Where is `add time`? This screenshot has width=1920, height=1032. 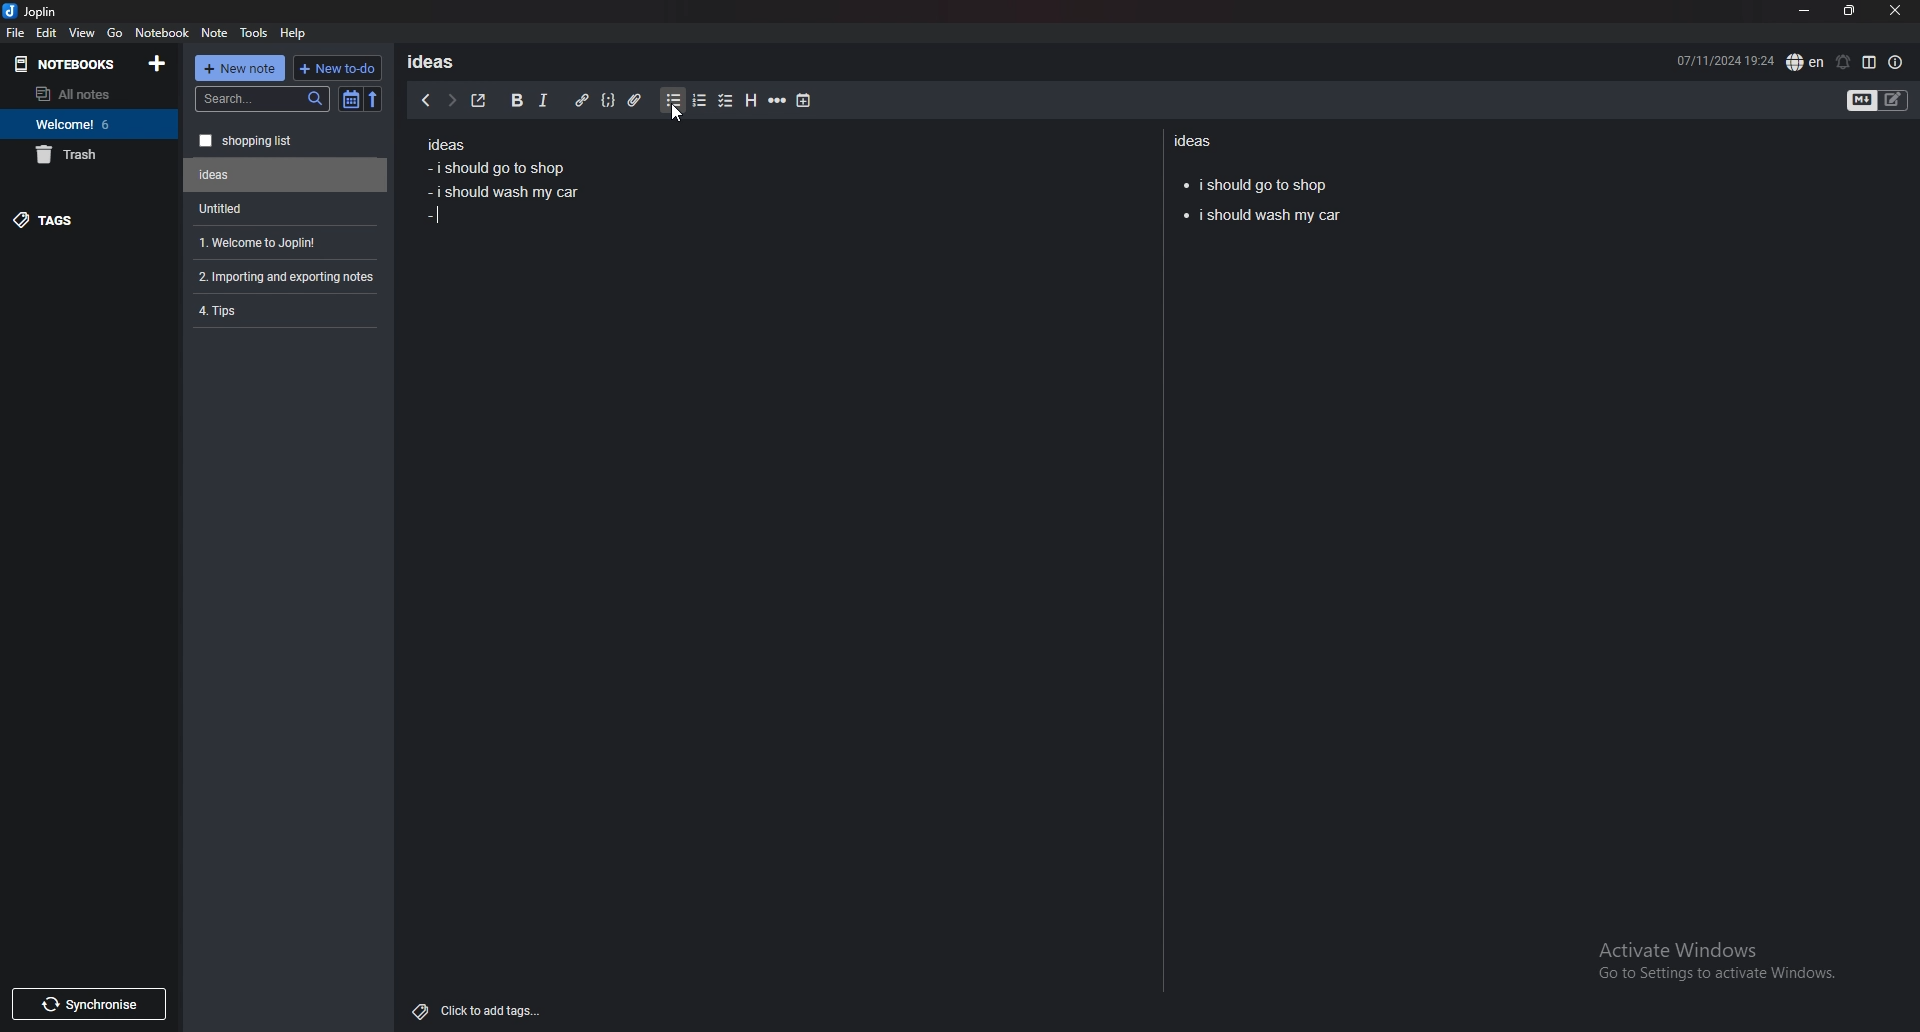
add time is located at coordinates (805, 100).